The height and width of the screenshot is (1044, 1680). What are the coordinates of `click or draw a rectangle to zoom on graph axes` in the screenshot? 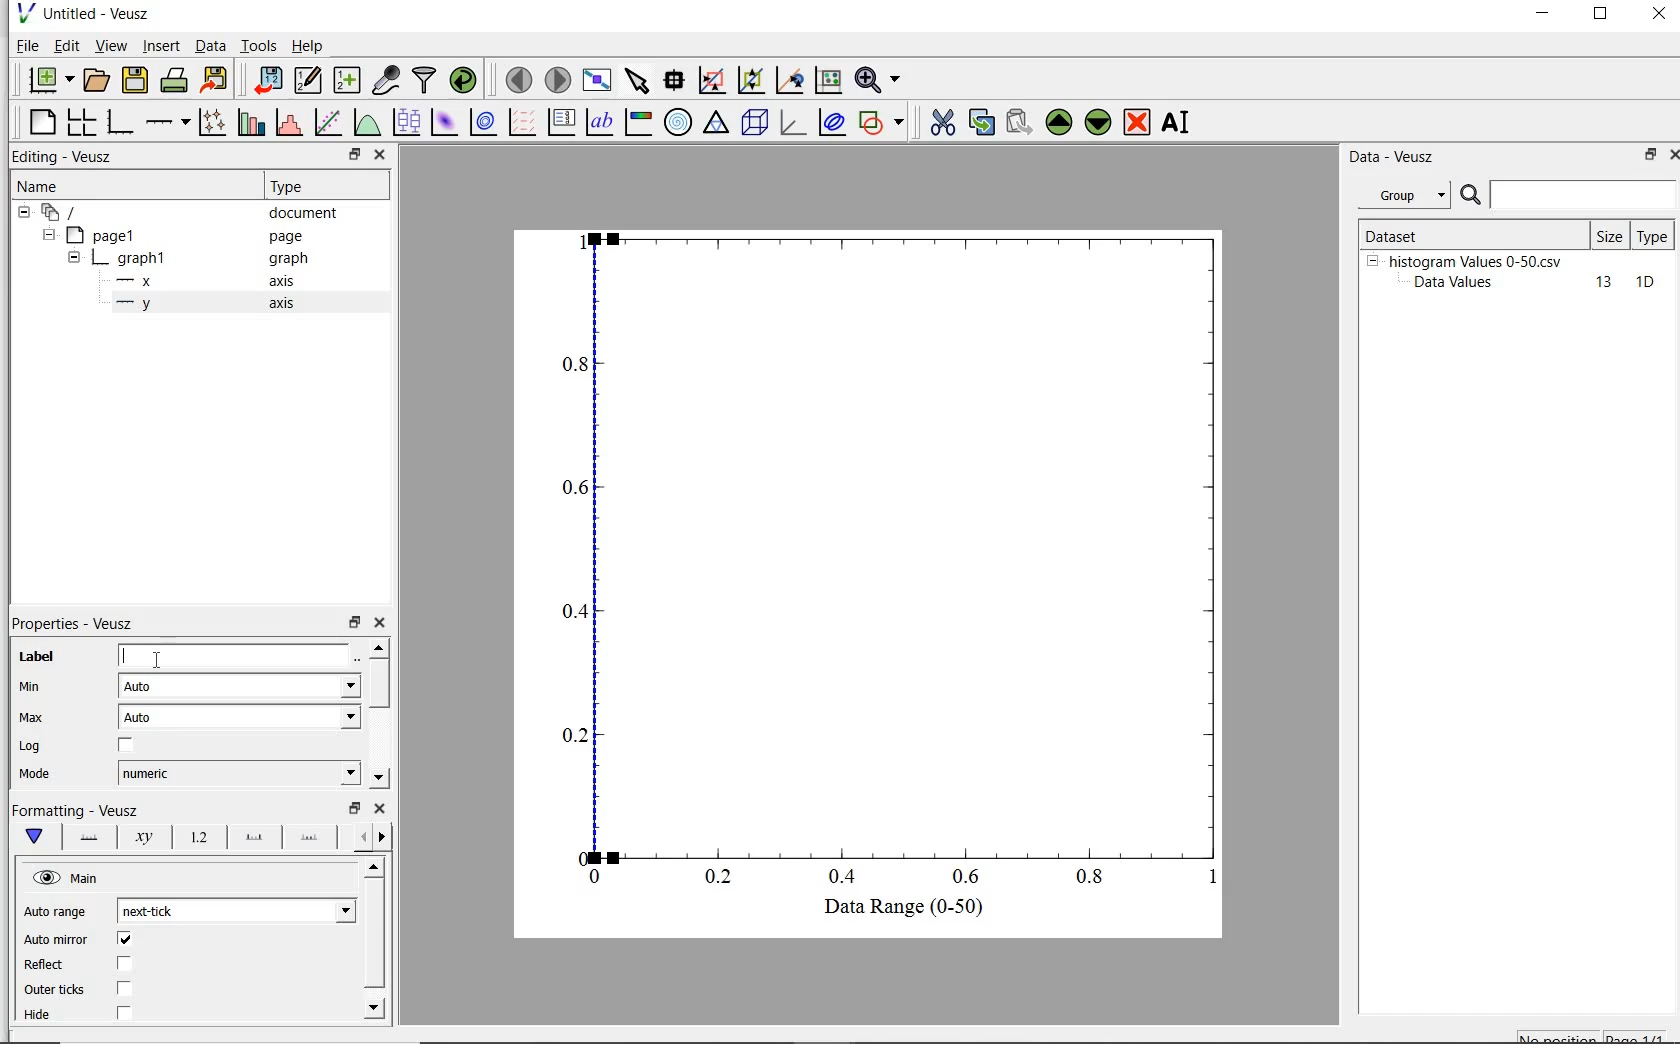 It's located at (750, 81).